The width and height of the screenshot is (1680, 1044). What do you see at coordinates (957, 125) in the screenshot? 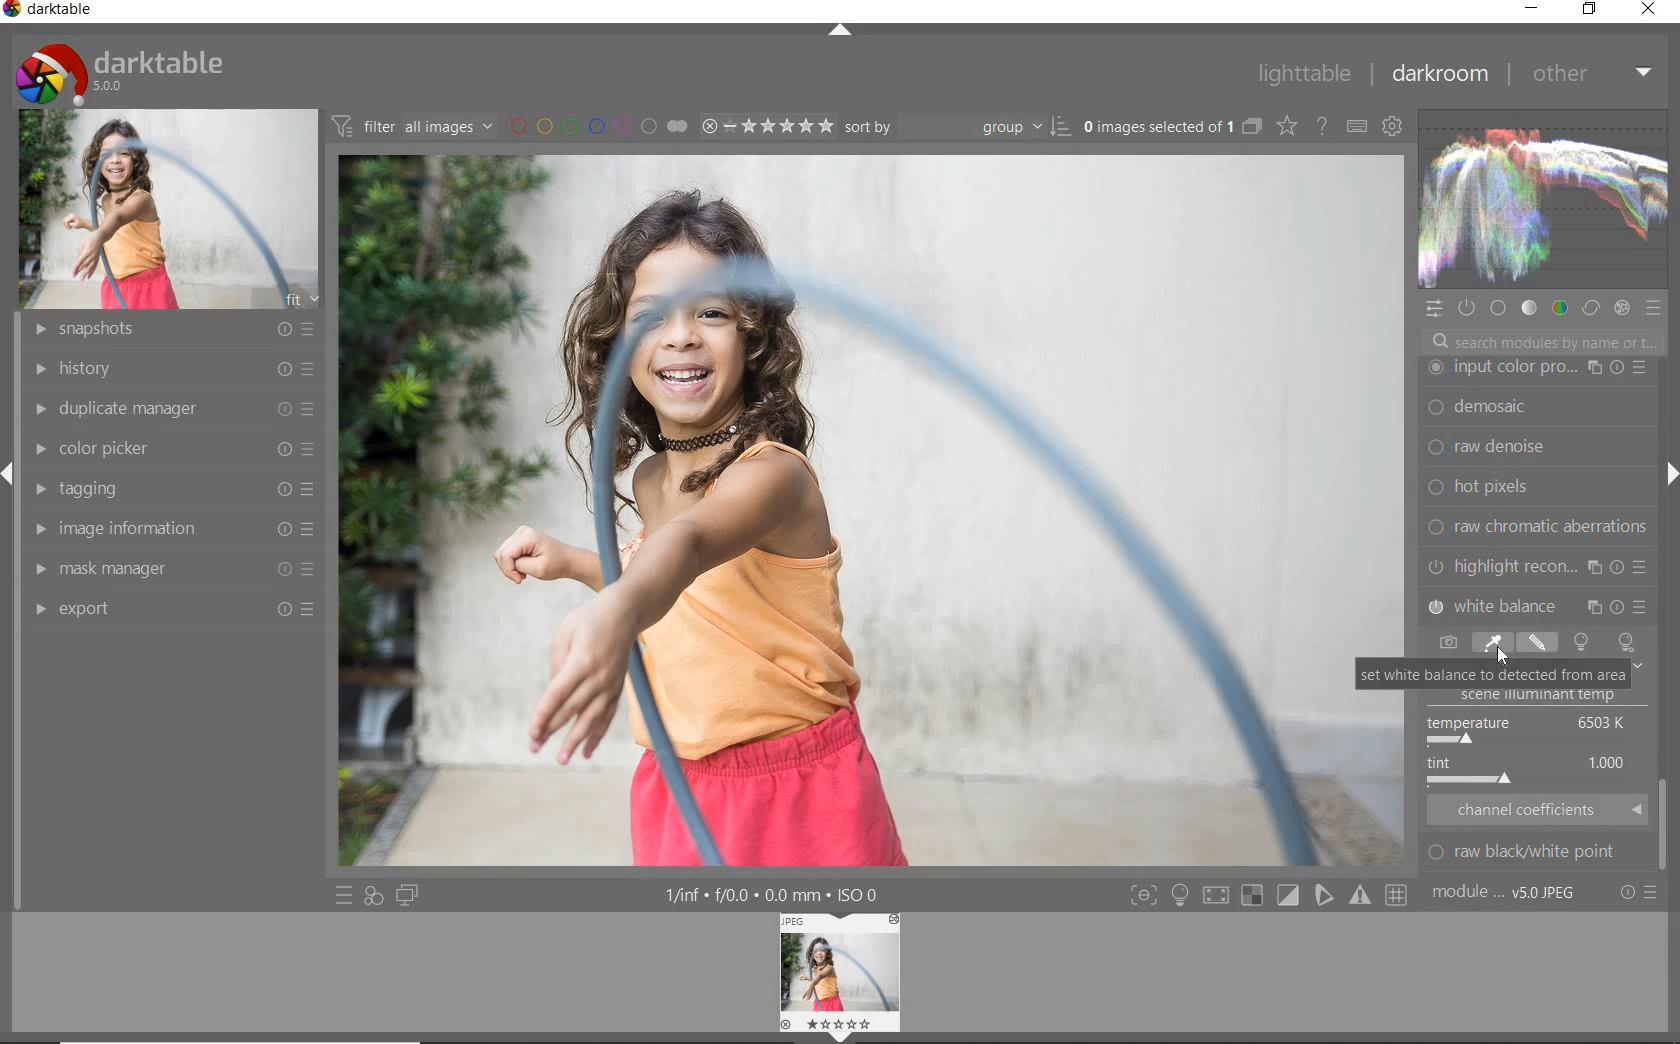
I see `sort` at bounding box center [957, 125].